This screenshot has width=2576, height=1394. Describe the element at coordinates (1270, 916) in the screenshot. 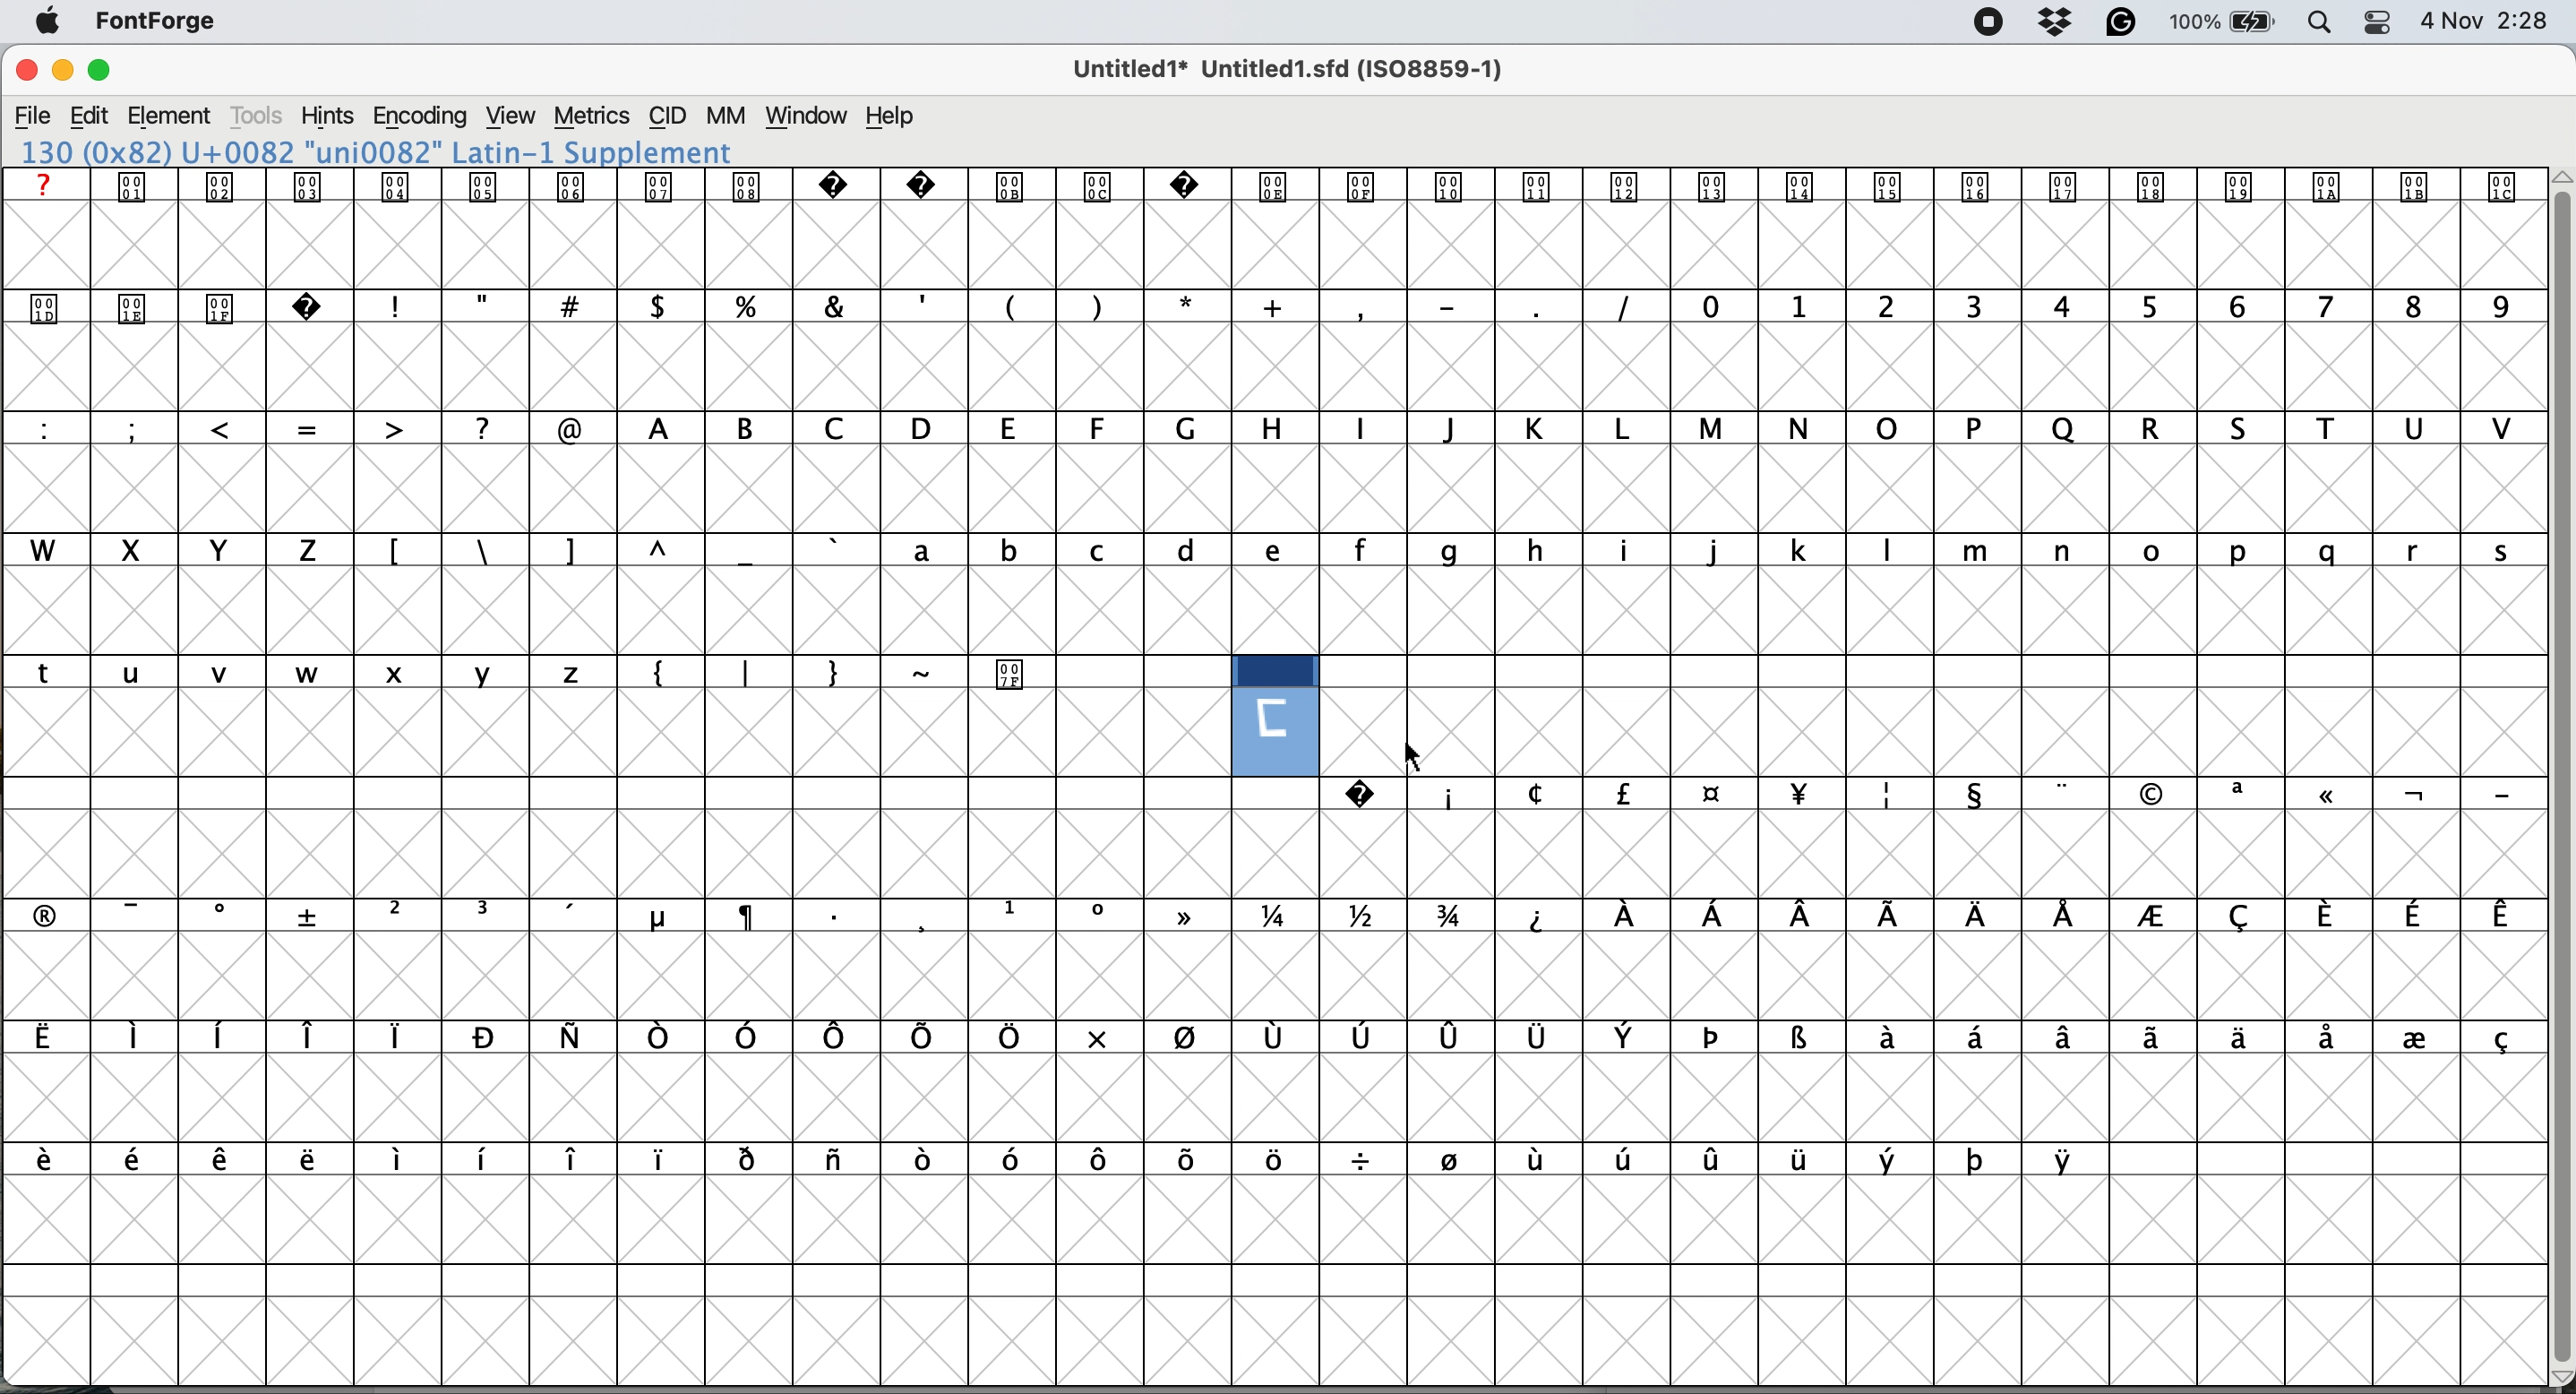

I see `Glyph Slots` at that location.